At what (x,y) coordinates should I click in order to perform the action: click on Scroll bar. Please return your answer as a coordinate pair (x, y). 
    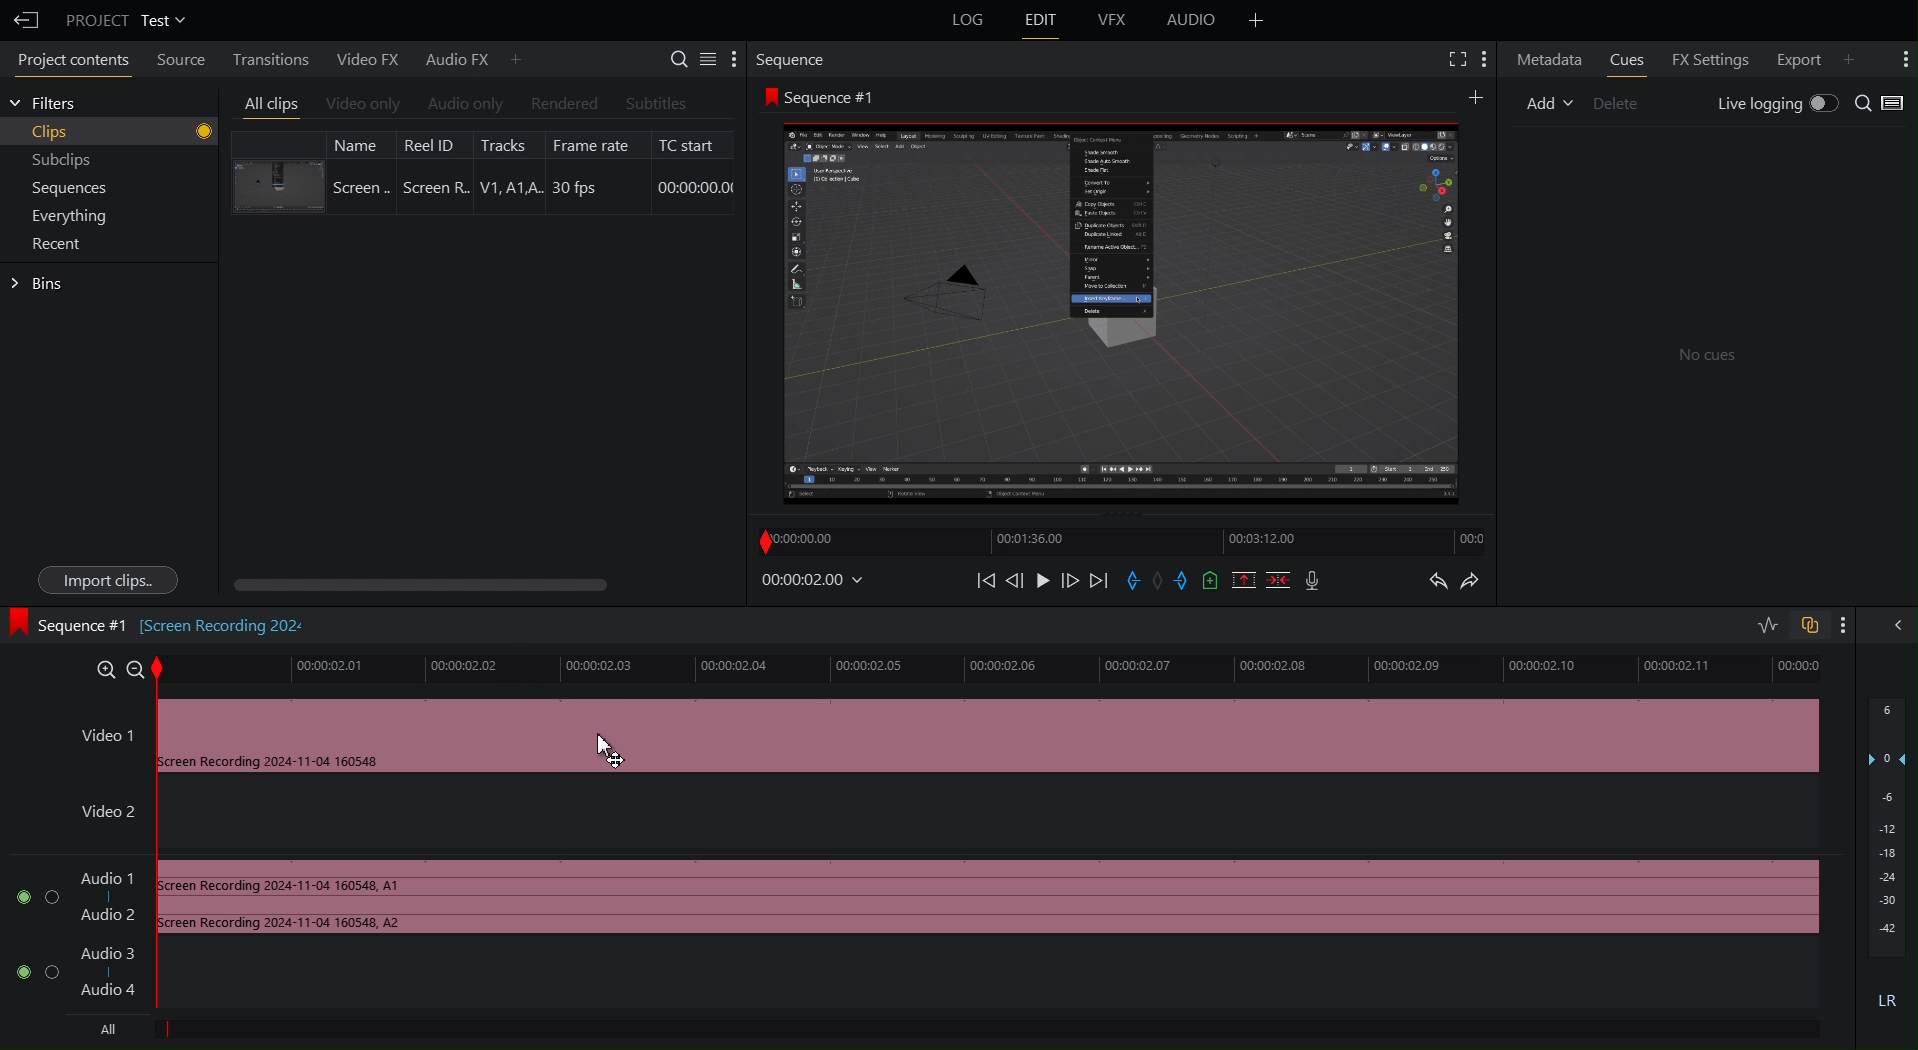
    Looking at the image, I should click on (430, 580).